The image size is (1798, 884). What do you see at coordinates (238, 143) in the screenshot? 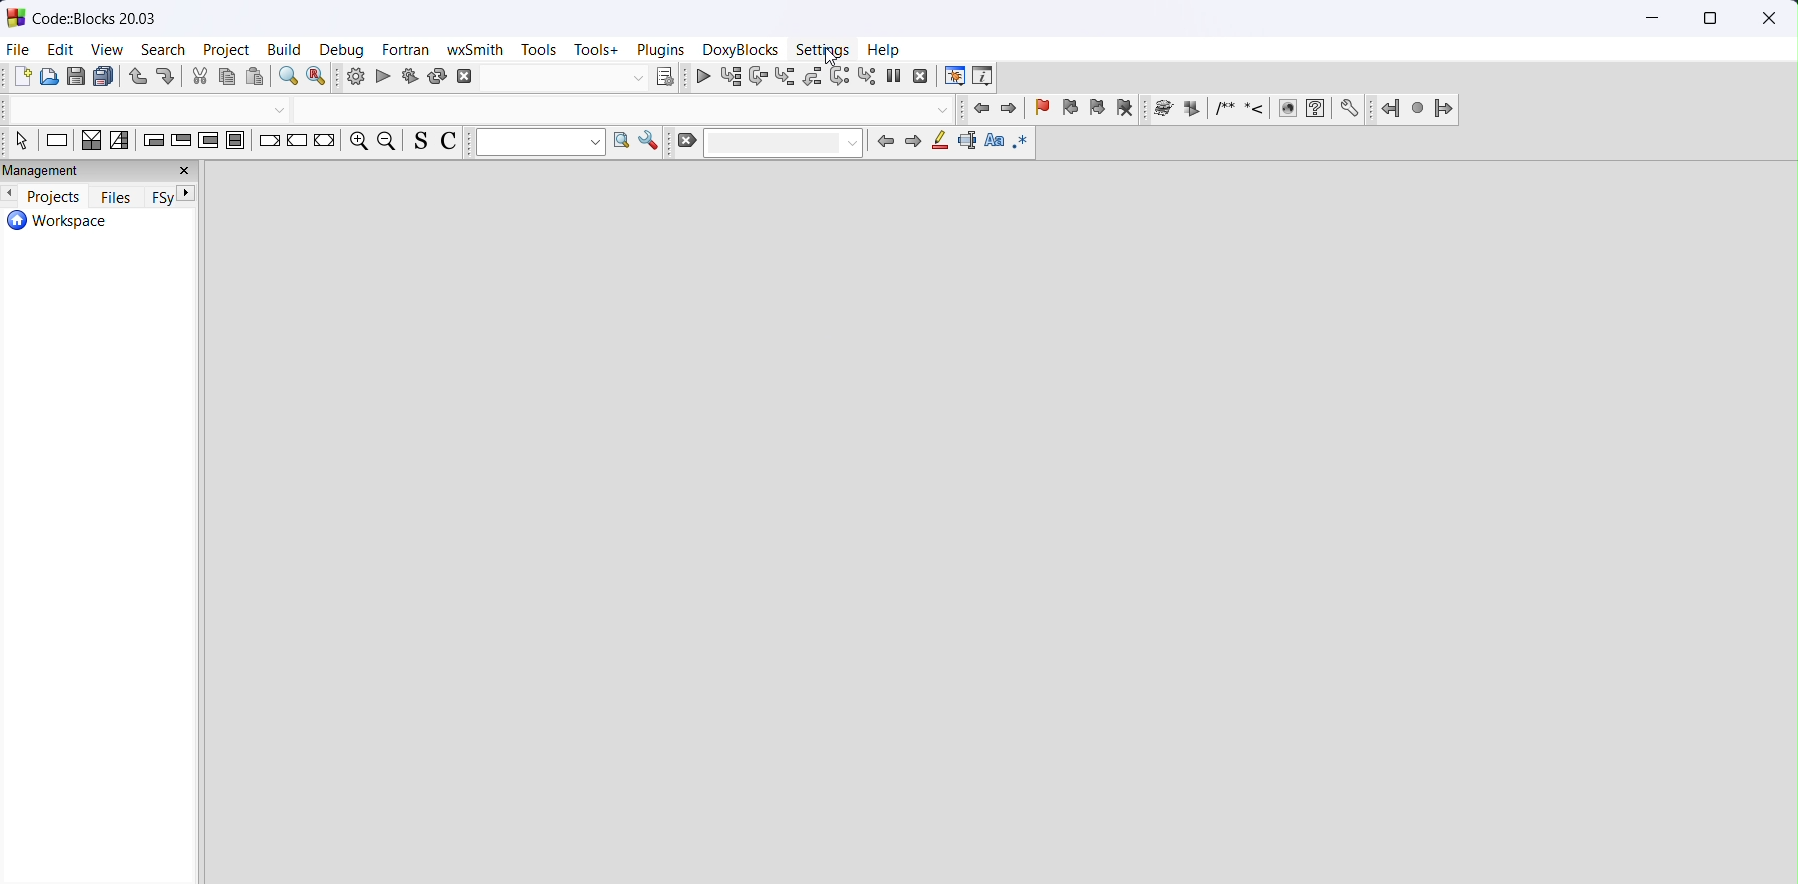
I see `block instruction` at bounding box center [238, 143].